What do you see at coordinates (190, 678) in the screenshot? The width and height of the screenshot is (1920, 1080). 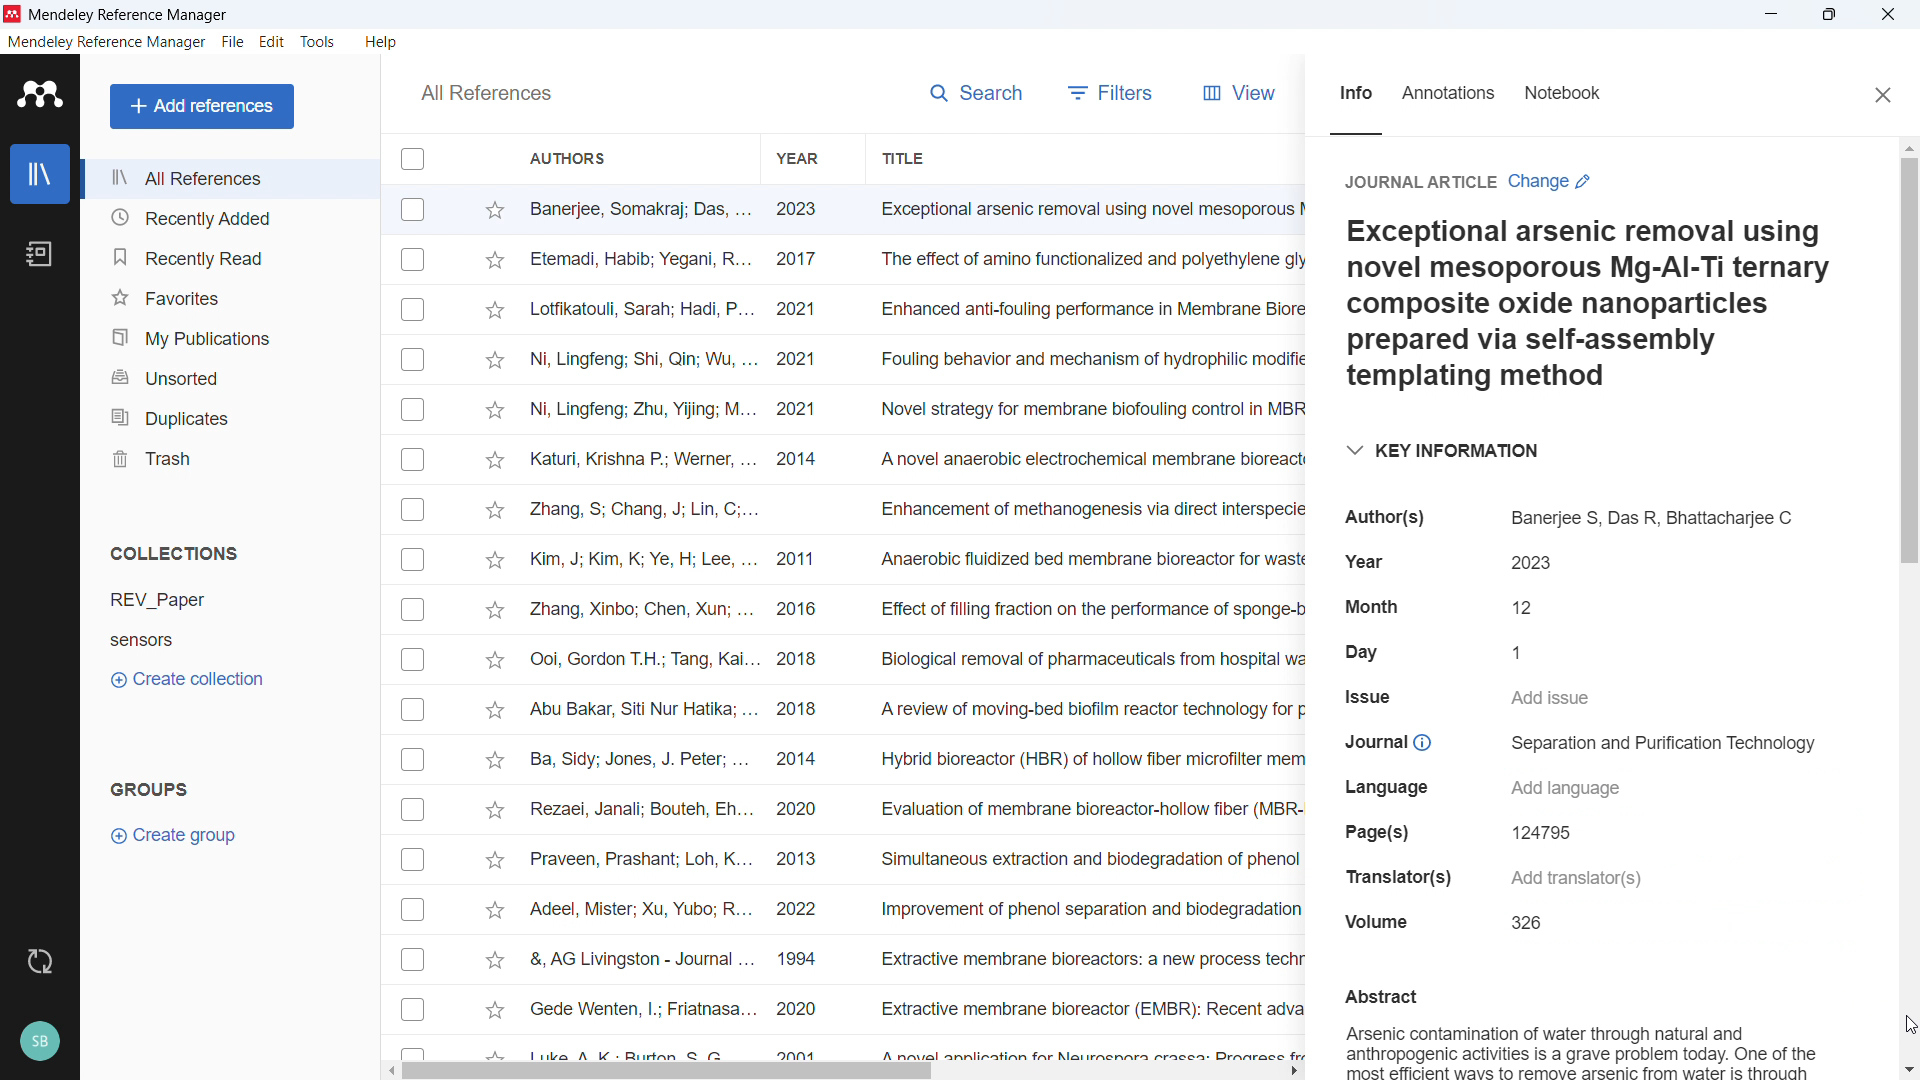 I see `create collection` at bounding box center [190, 678].